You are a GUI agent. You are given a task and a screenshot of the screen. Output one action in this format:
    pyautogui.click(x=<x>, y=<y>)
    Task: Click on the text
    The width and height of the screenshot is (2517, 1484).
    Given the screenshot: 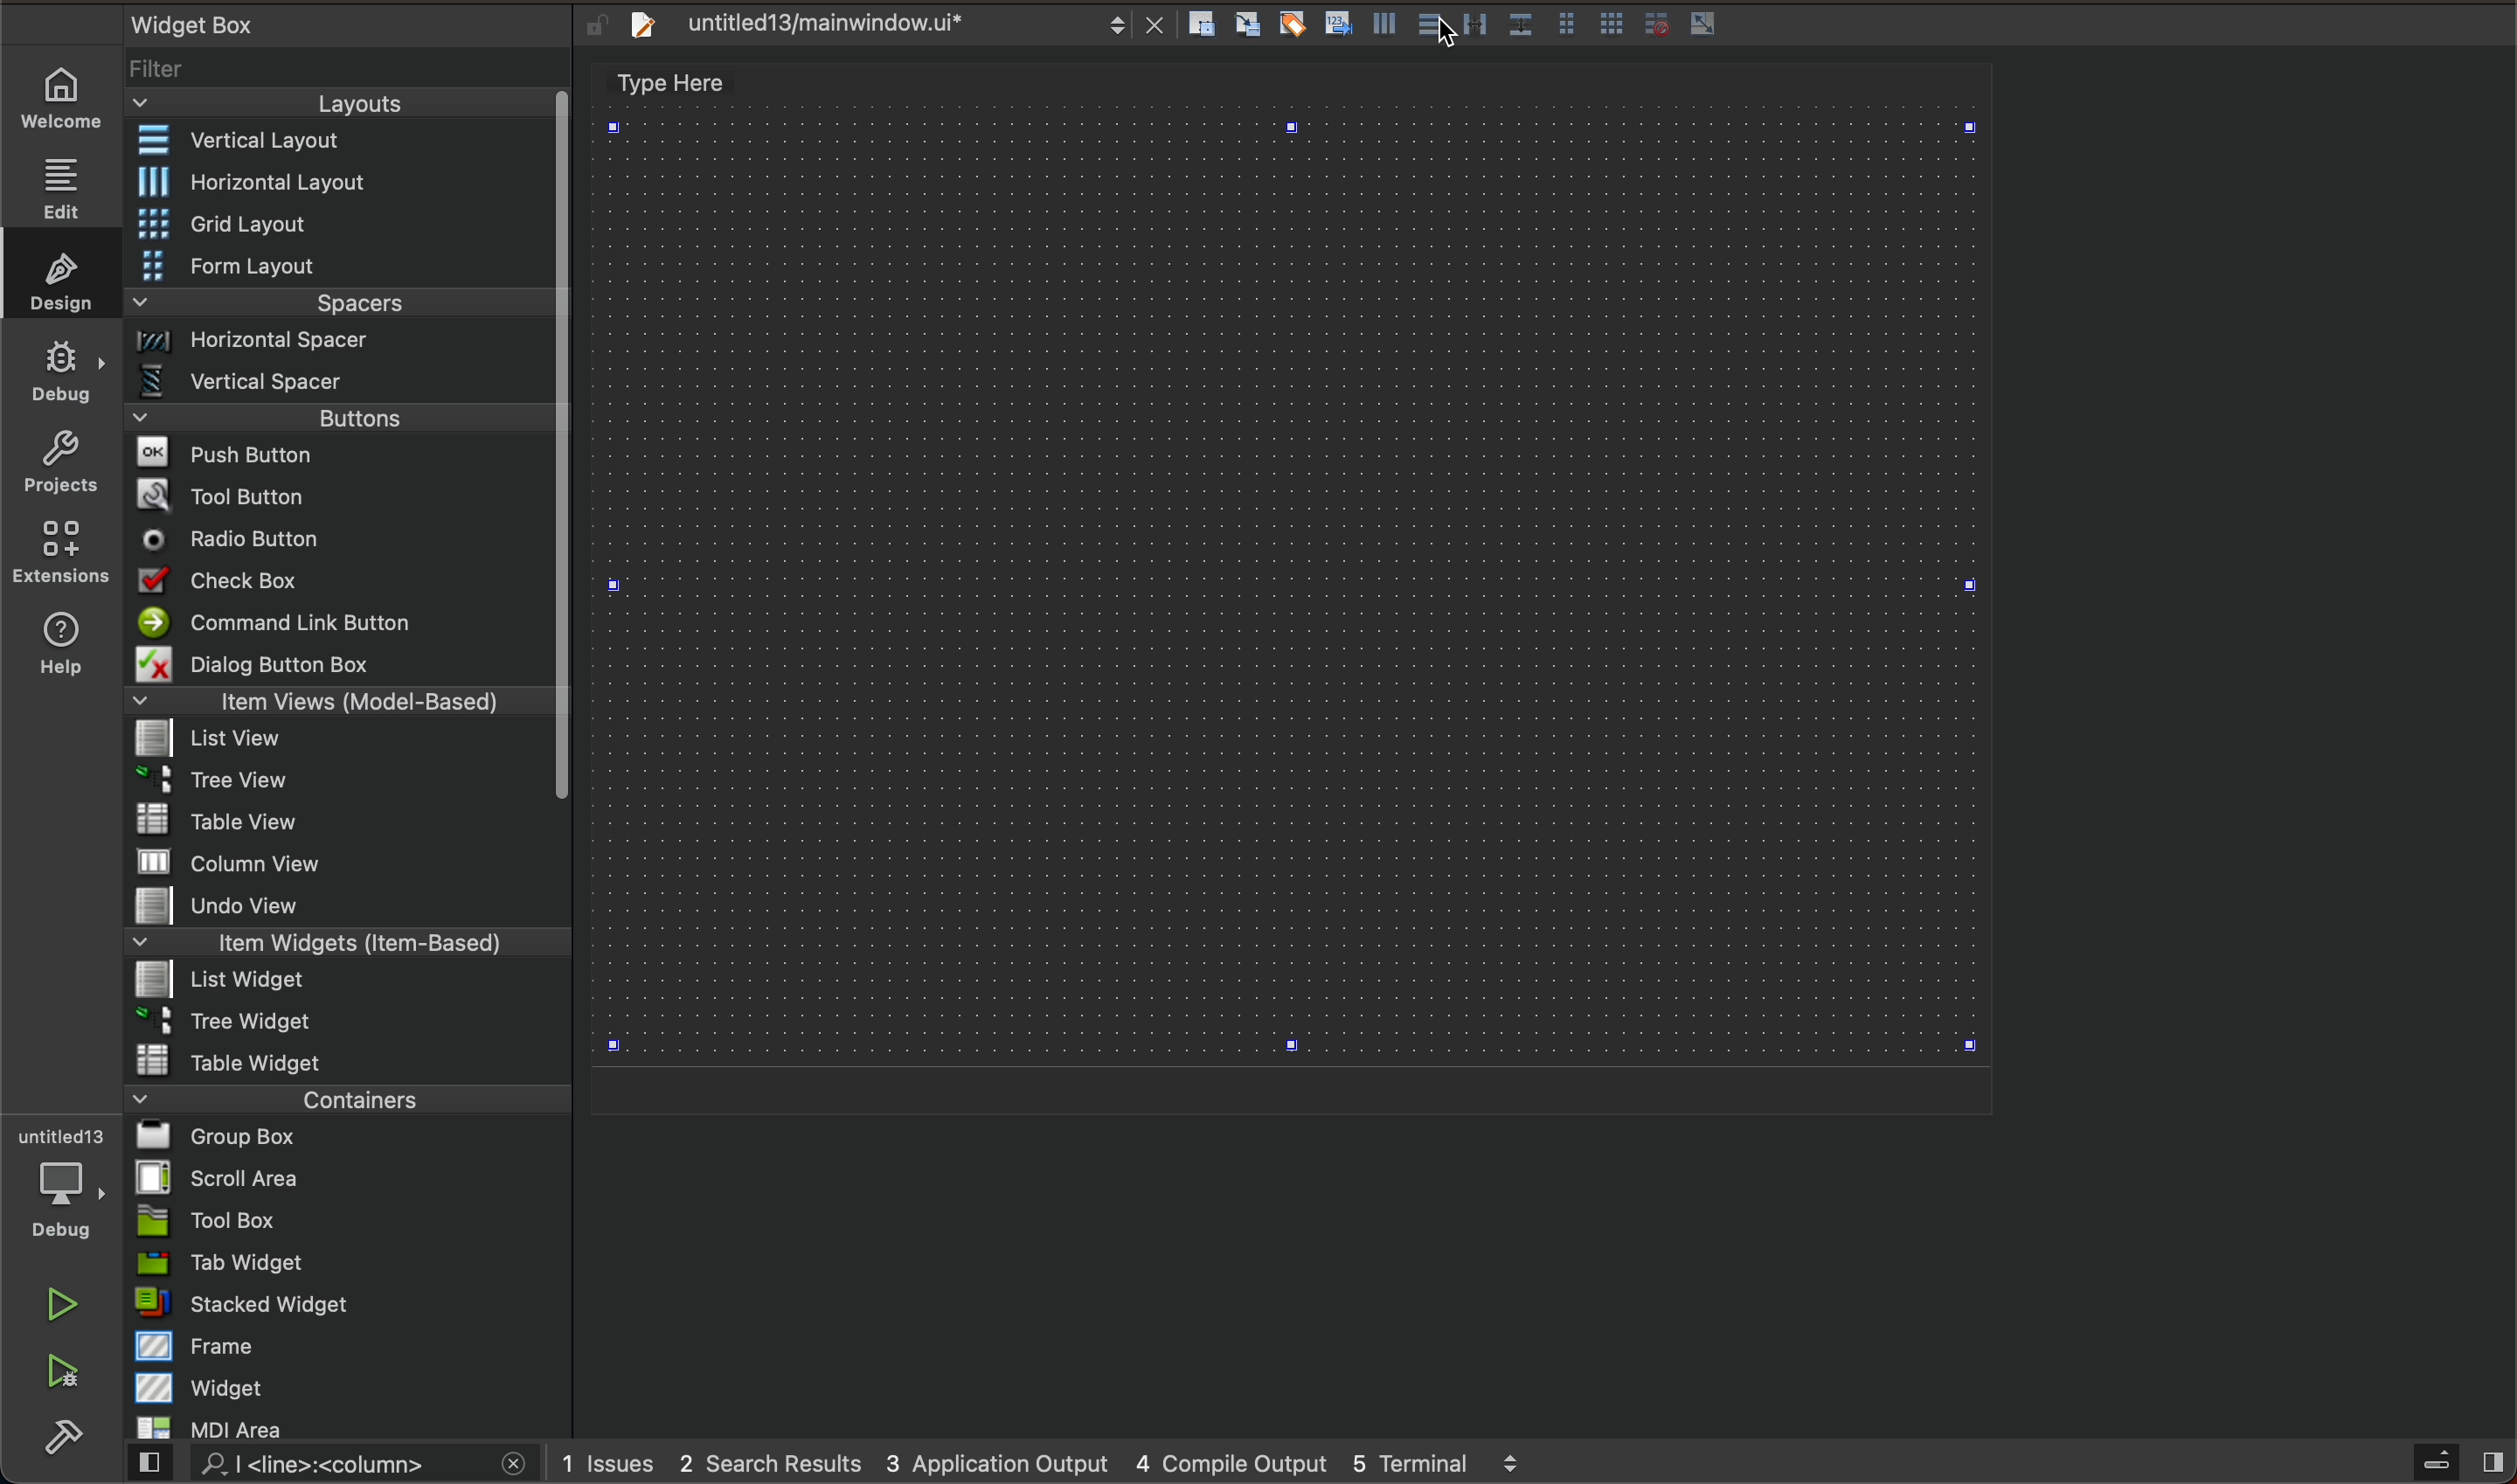 What is the action you would take?
    pyautogui.click(x=686, y=80)
    